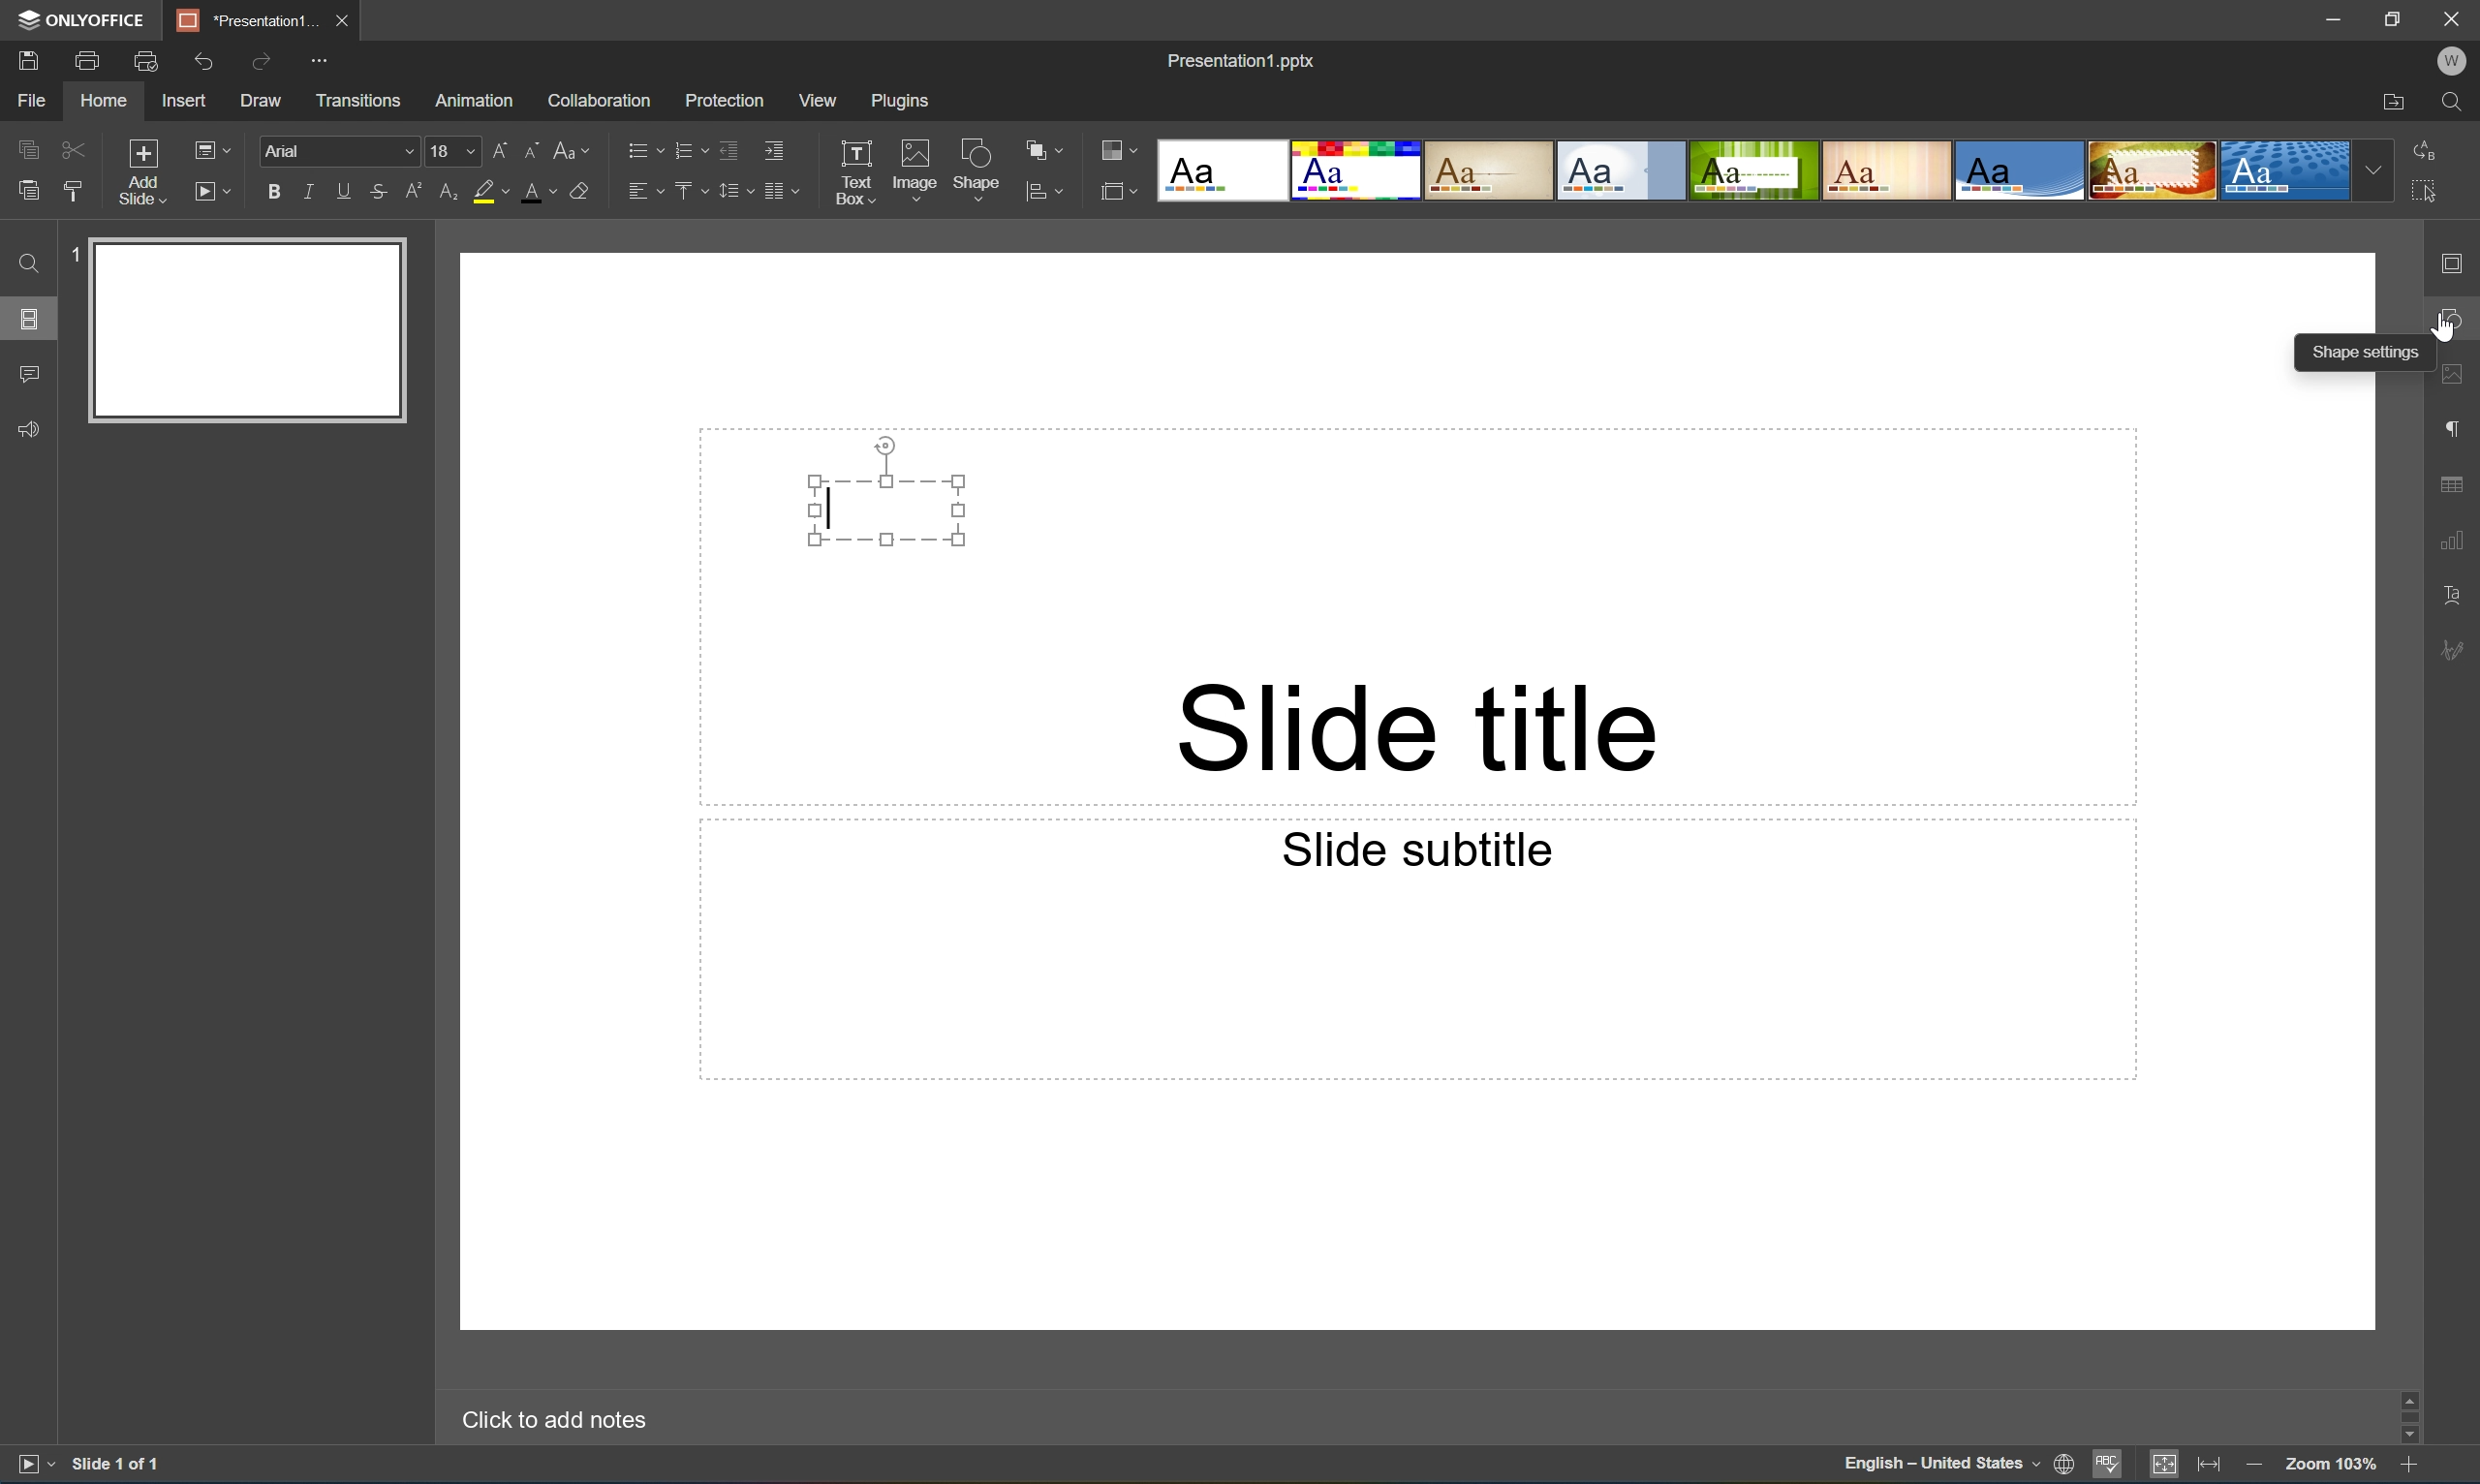 The width and height of the screenshot is (2480, 1484). Describe the element at coordinates (1119, 195) in the screenshot. I see `Select slide size` at that location.